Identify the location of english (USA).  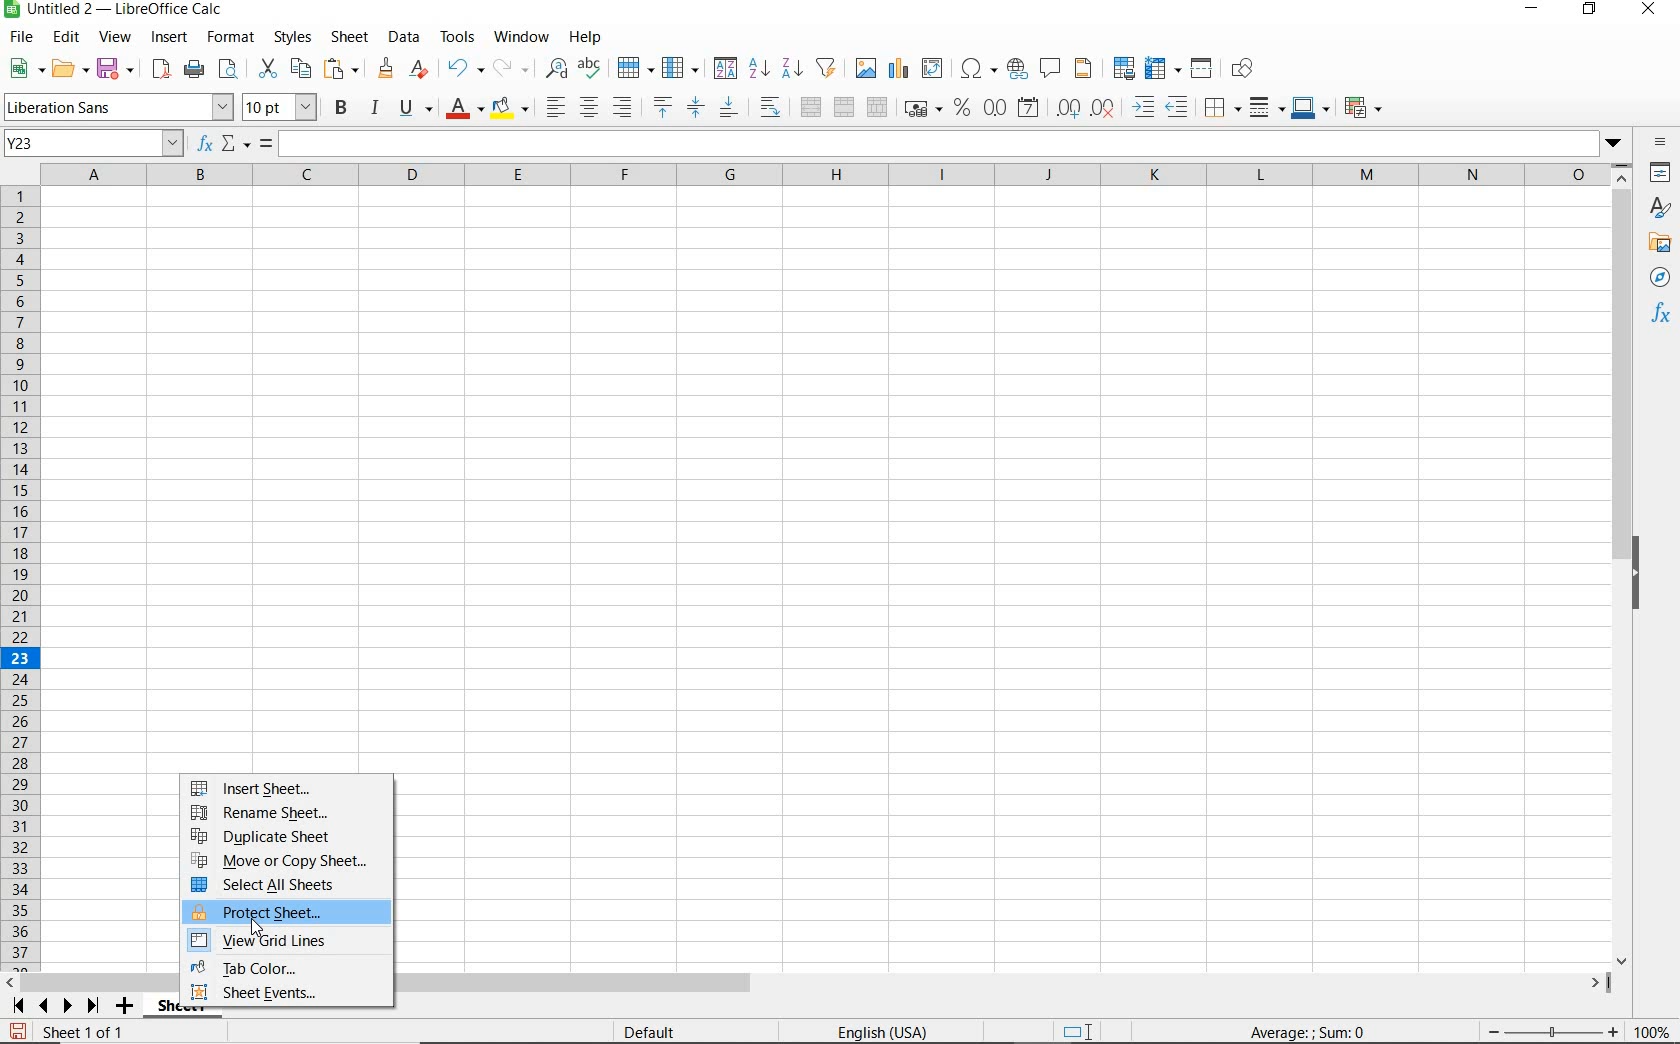
(894, 1031).